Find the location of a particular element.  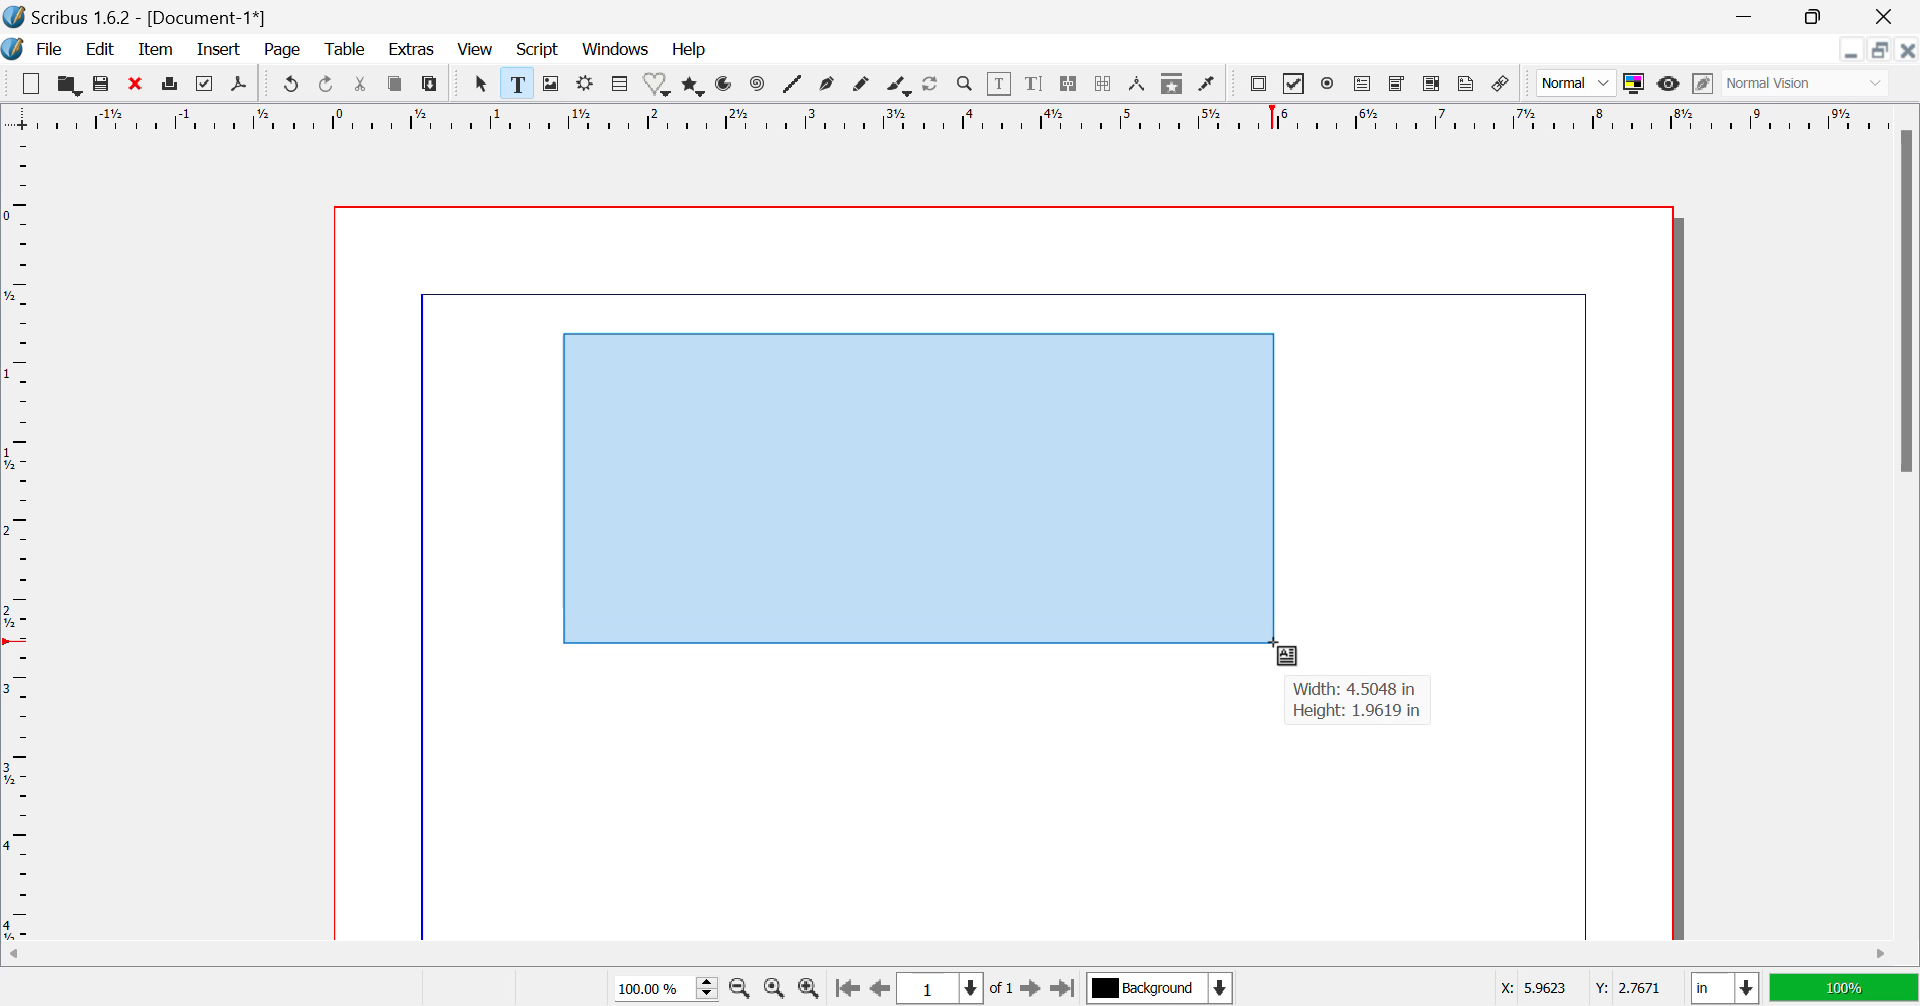

Pdf Push button is located at coordinates (1259, 86).